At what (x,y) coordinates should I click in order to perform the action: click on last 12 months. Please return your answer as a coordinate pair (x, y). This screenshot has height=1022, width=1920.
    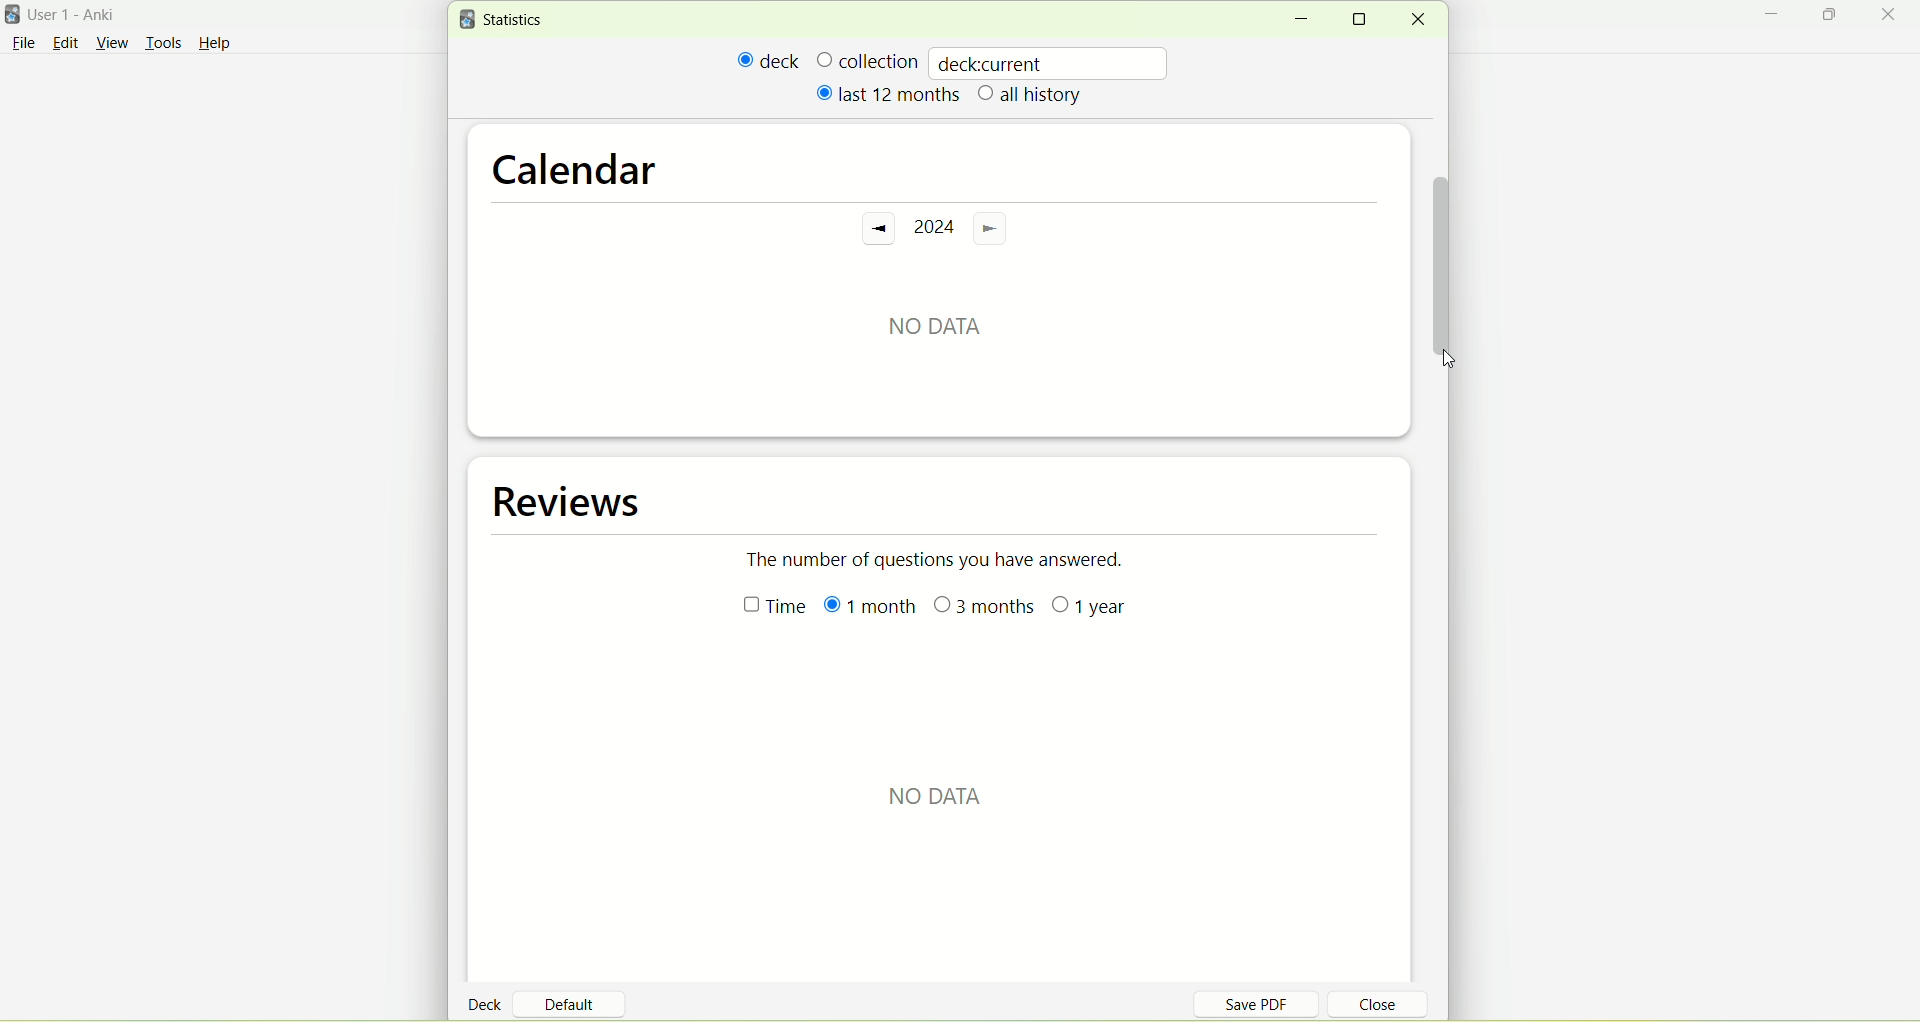
    Looking at the image, I should click on (886, 93).